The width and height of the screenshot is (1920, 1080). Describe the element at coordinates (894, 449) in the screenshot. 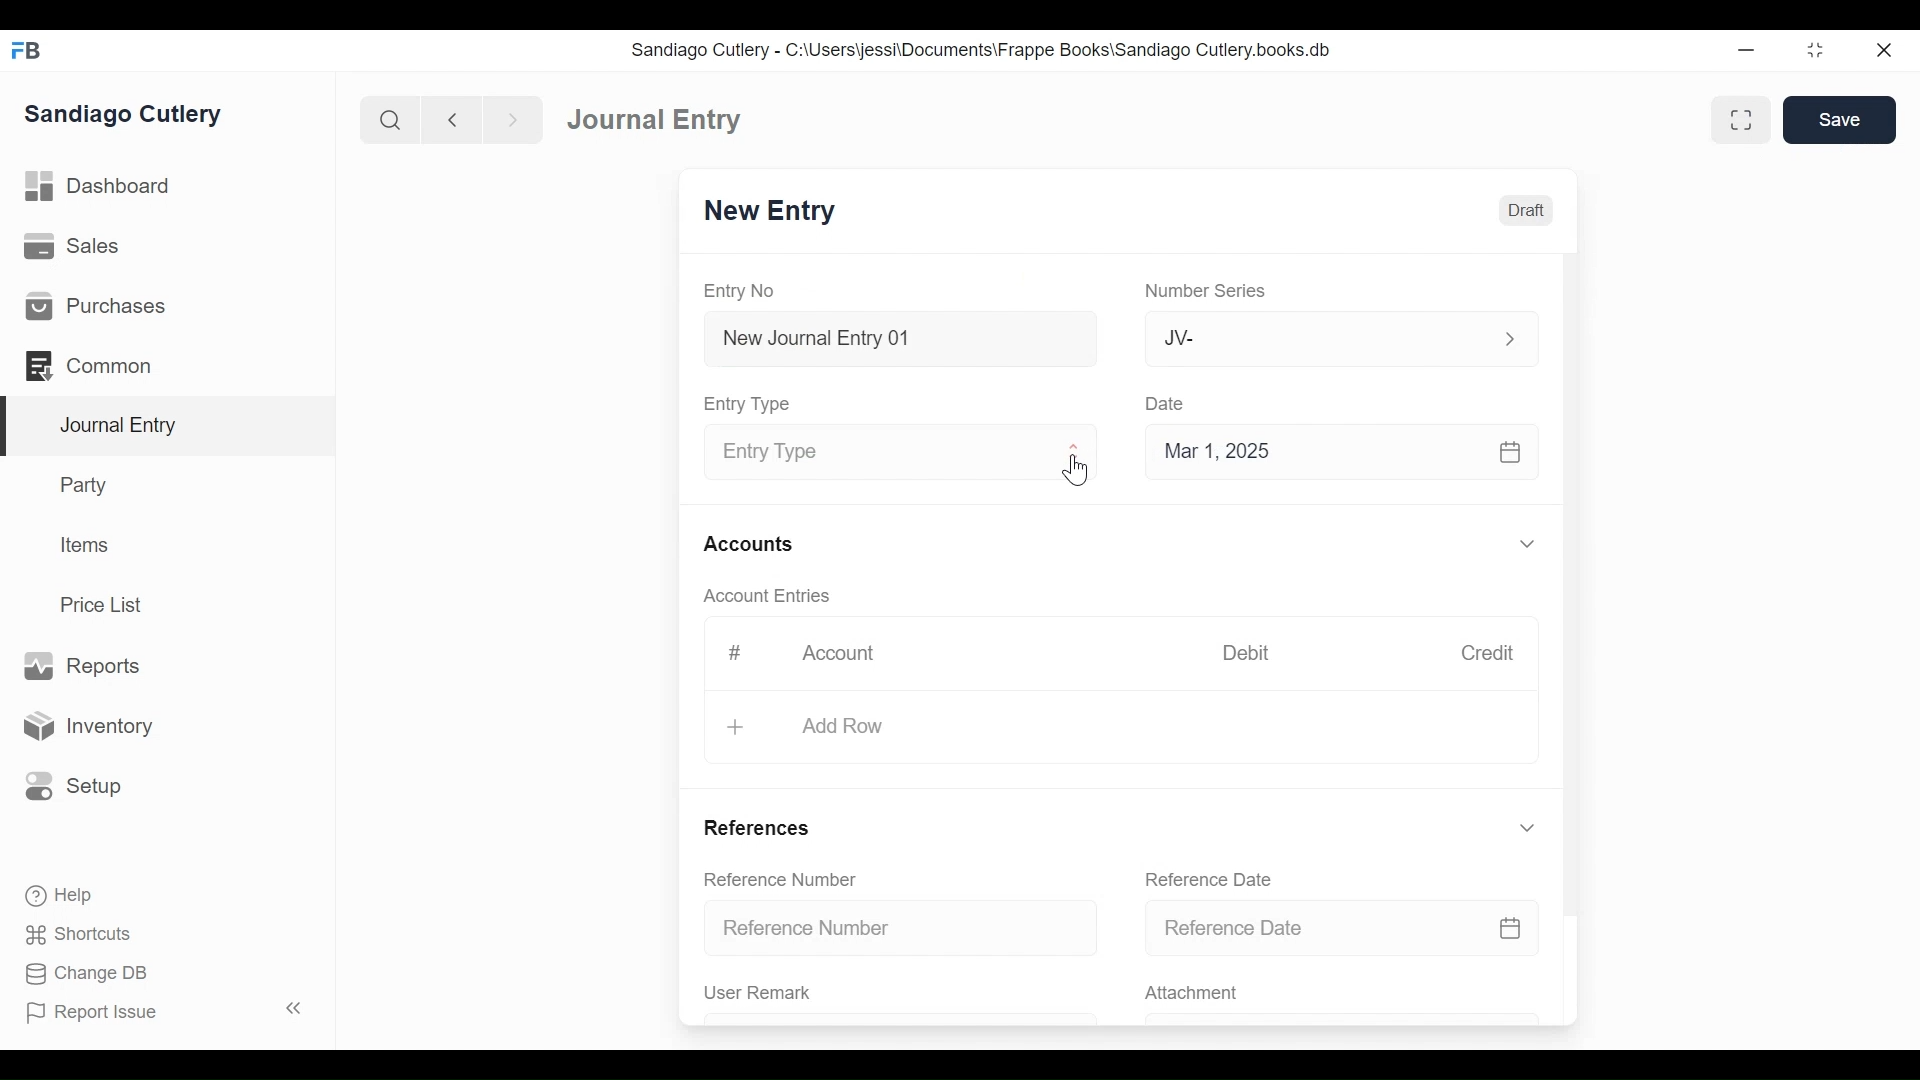

I see `Entry Type` at that location.